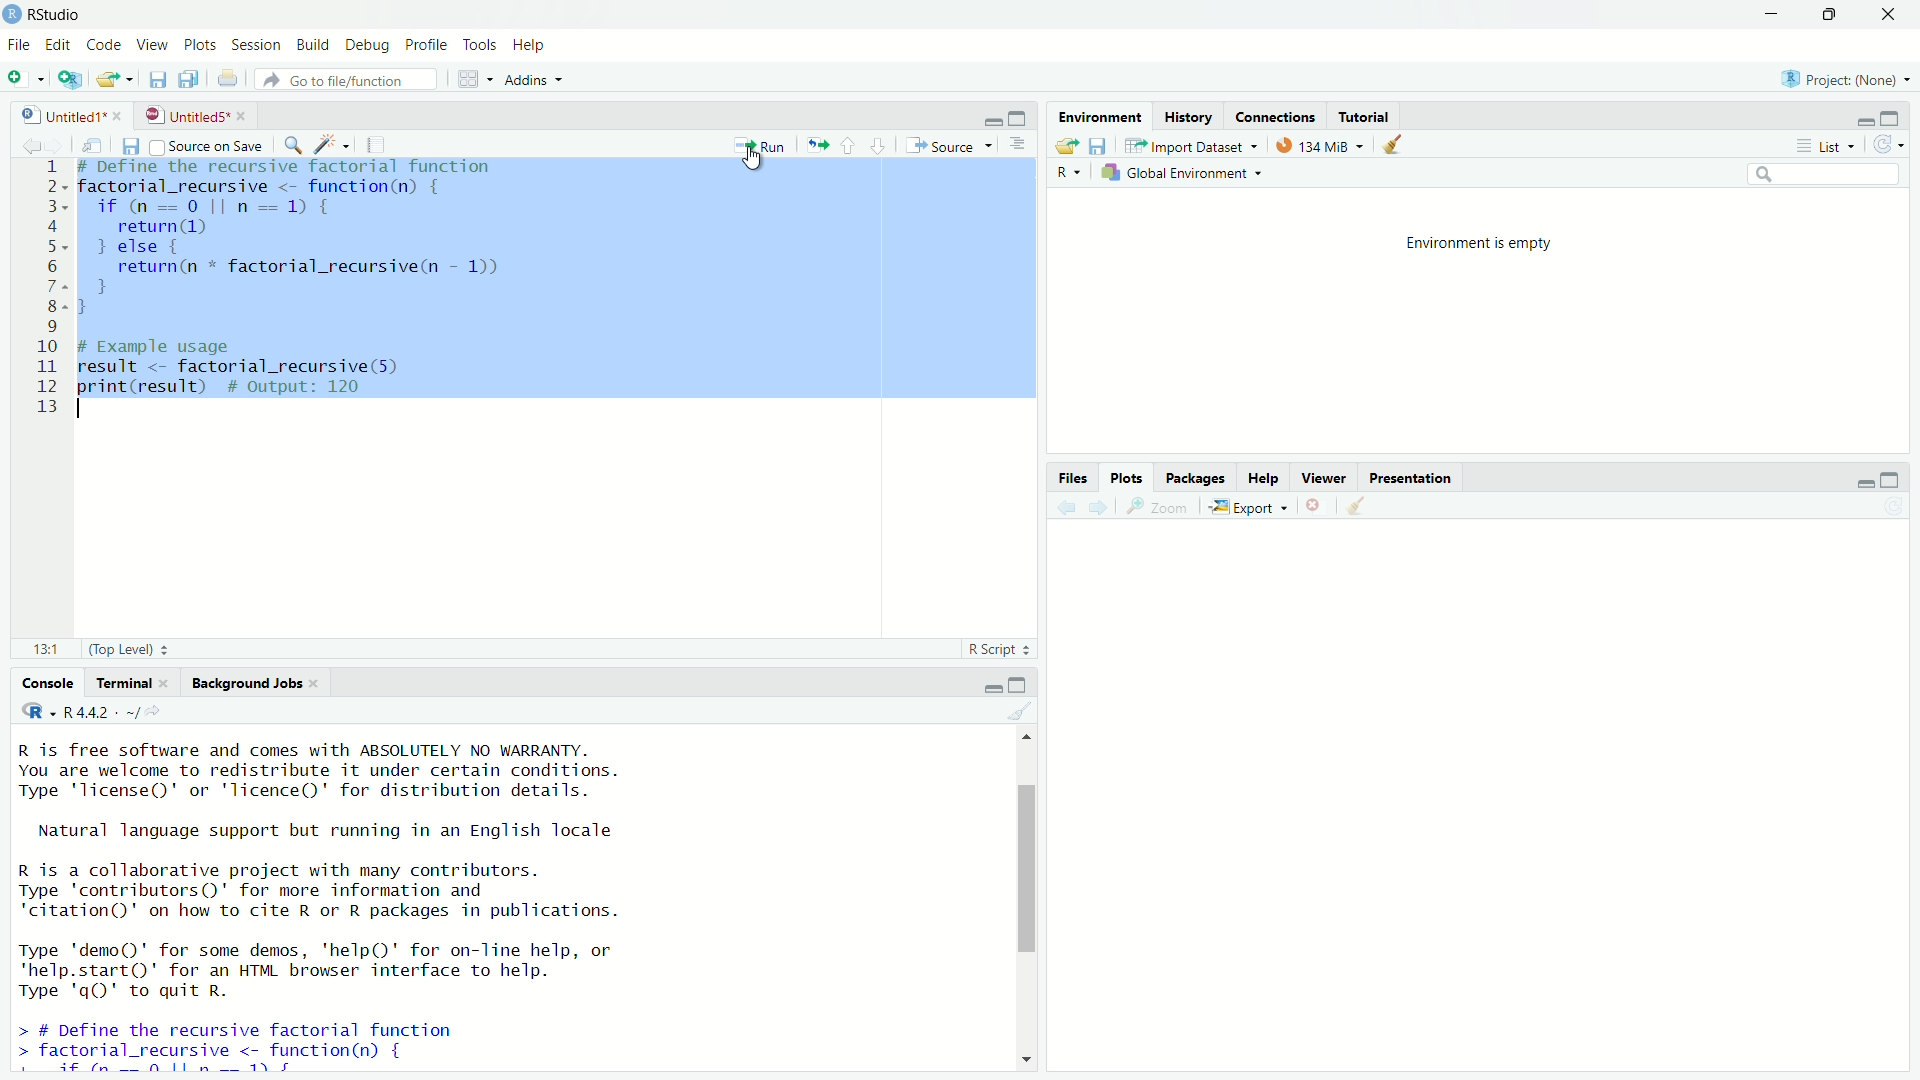 The height and width of the screenshot is (1080, 1920). What do you see at coordinates (1476, 241) in the screenshot?
I see `Environment is empty` at bounding box center [1476, 241].